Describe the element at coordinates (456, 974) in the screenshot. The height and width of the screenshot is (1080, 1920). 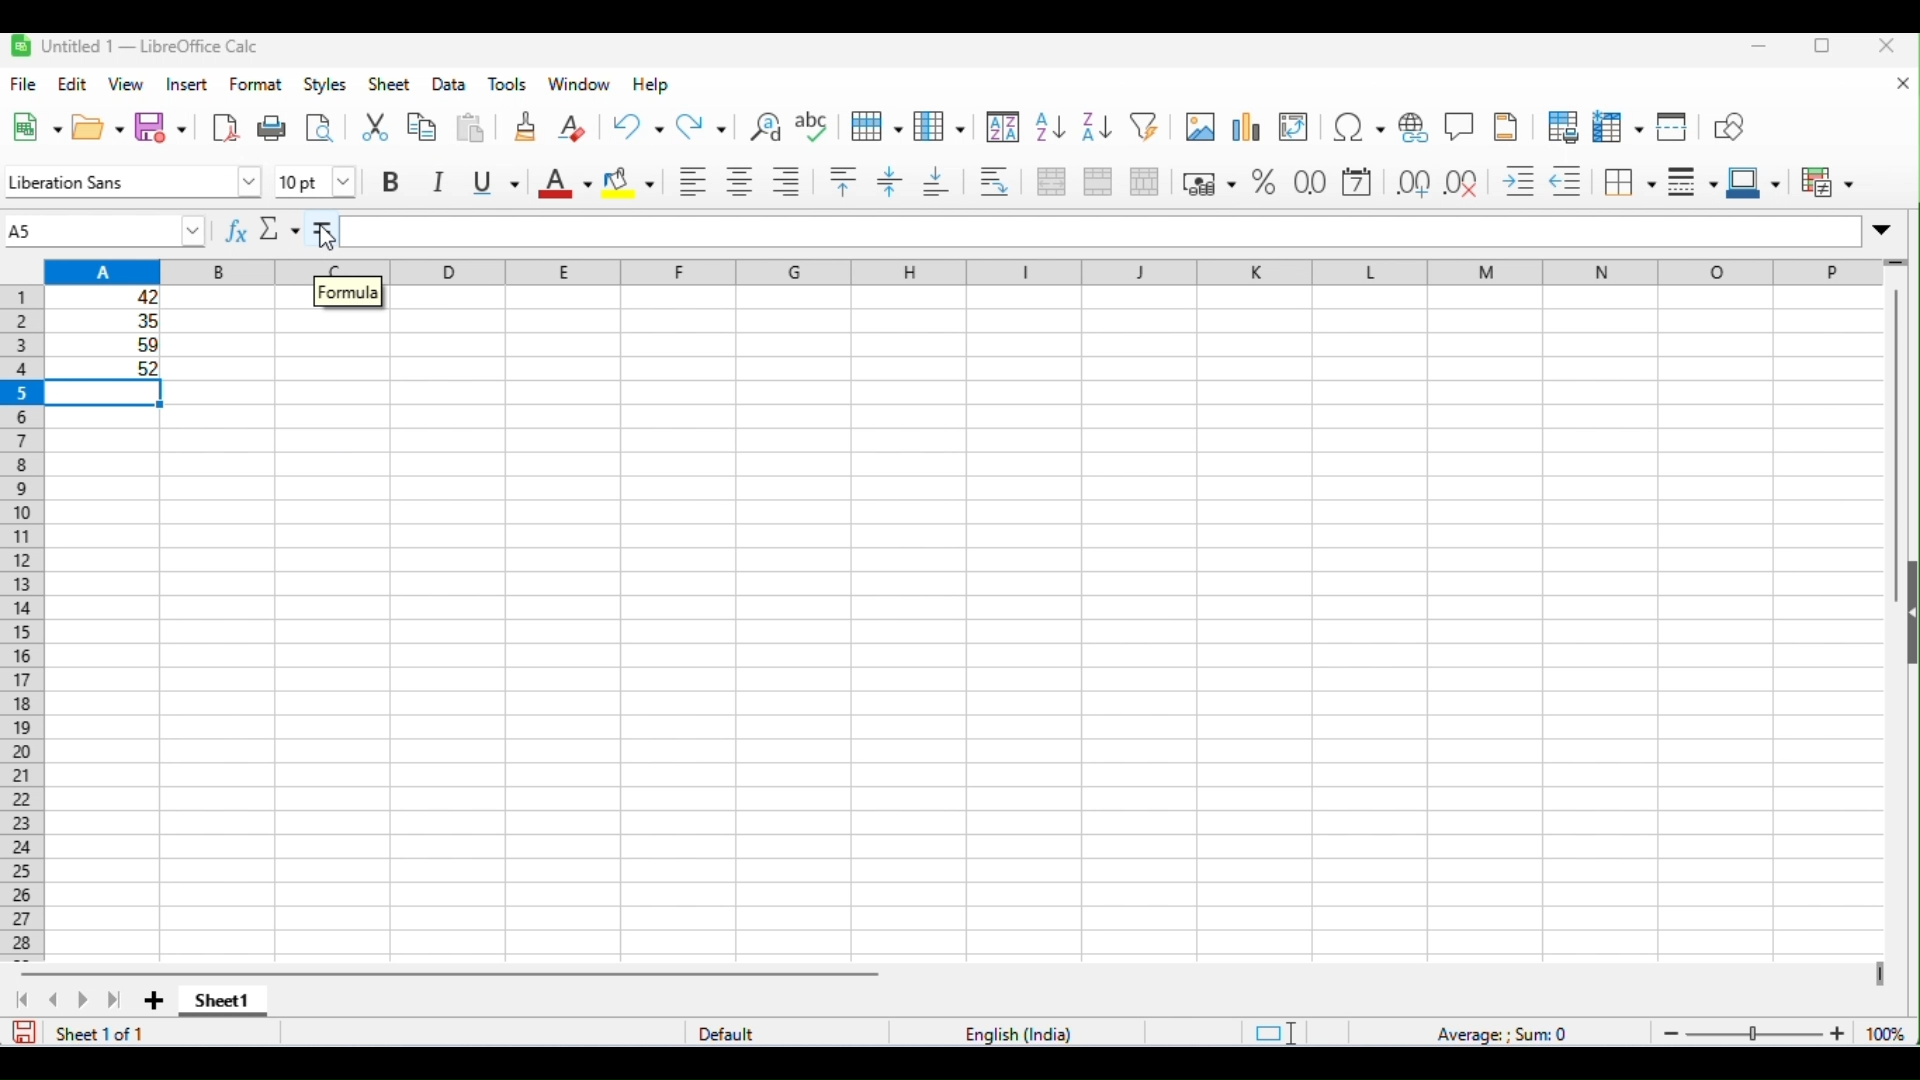
I see `horizontal scroll bar` at that location.